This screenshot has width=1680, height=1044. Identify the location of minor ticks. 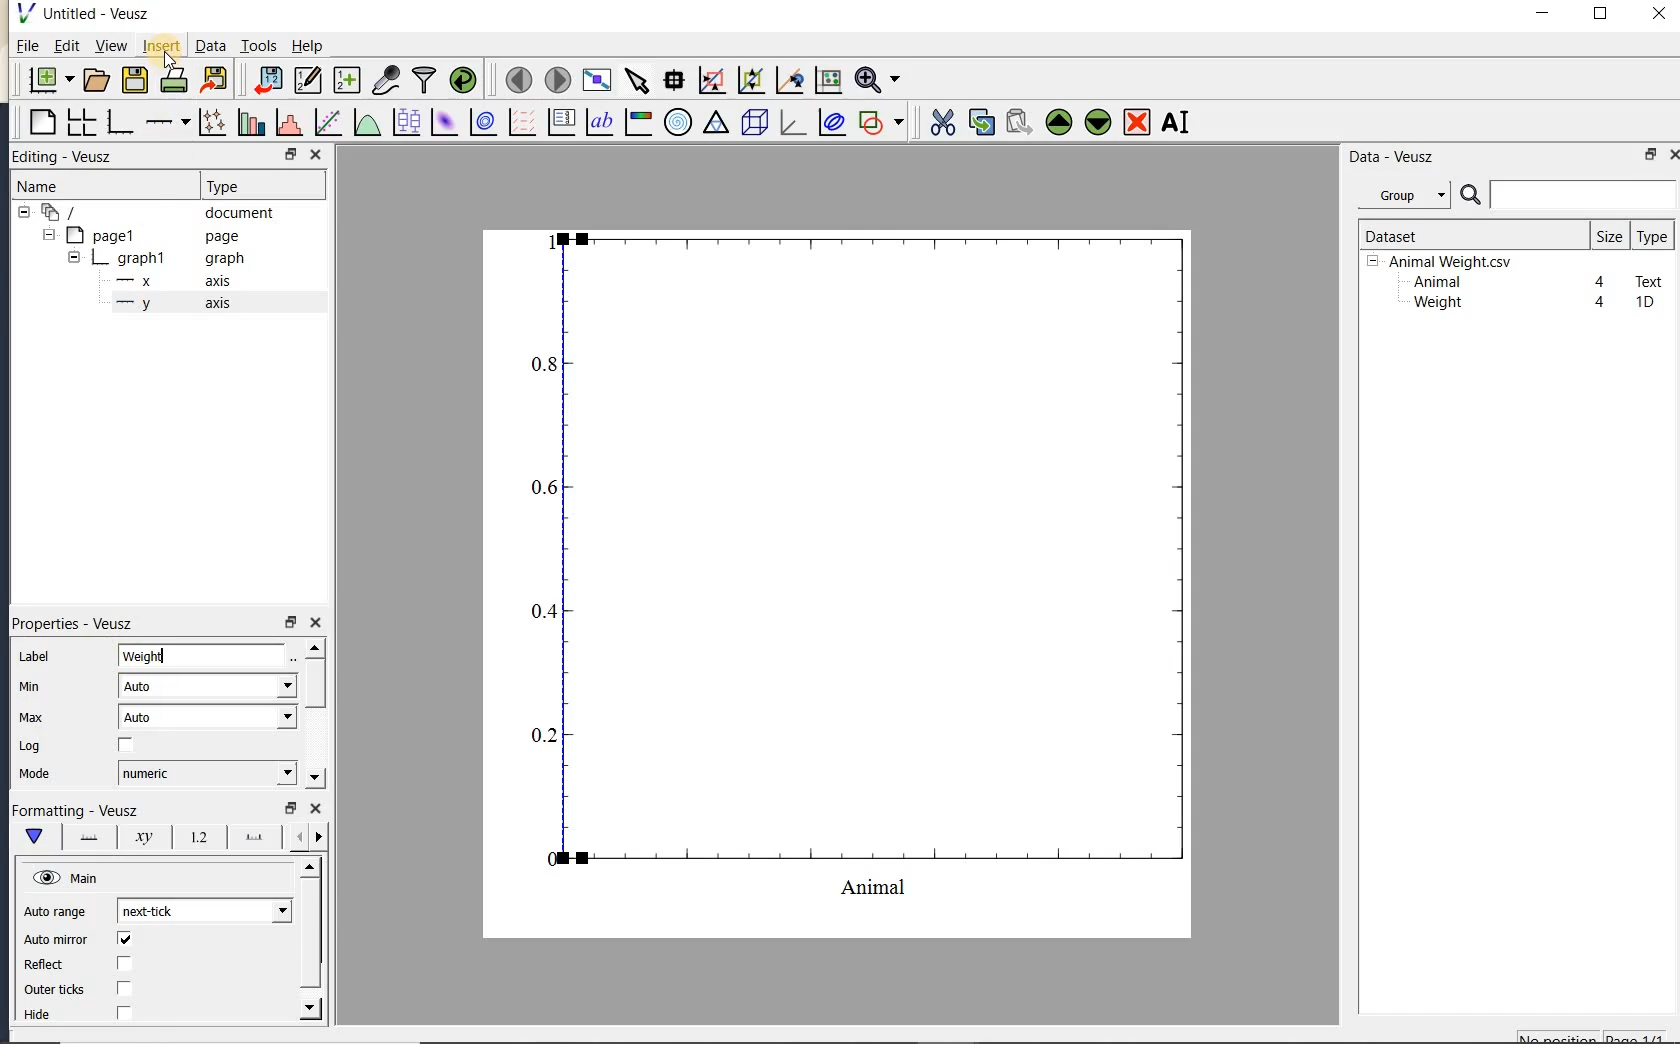
(306, 837).